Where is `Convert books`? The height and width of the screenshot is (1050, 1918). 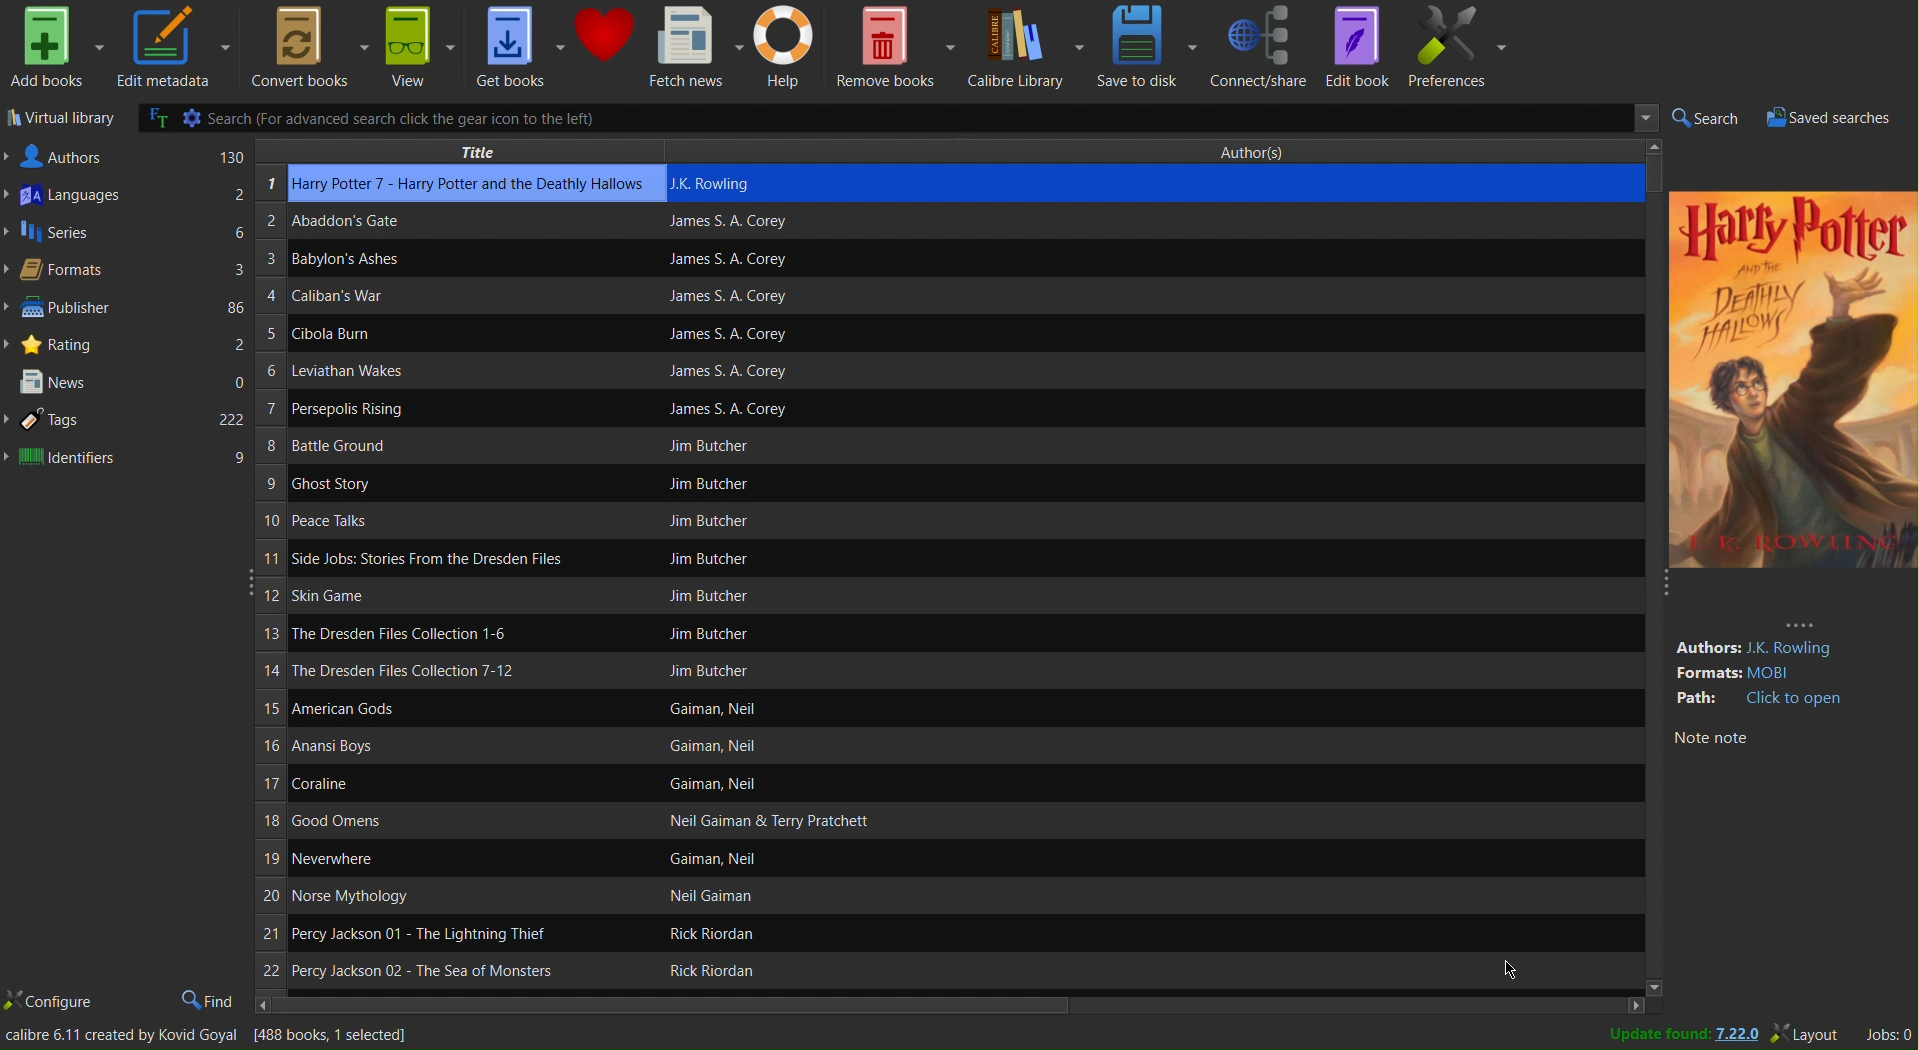 Convert books is located at coordinates (304, 47).